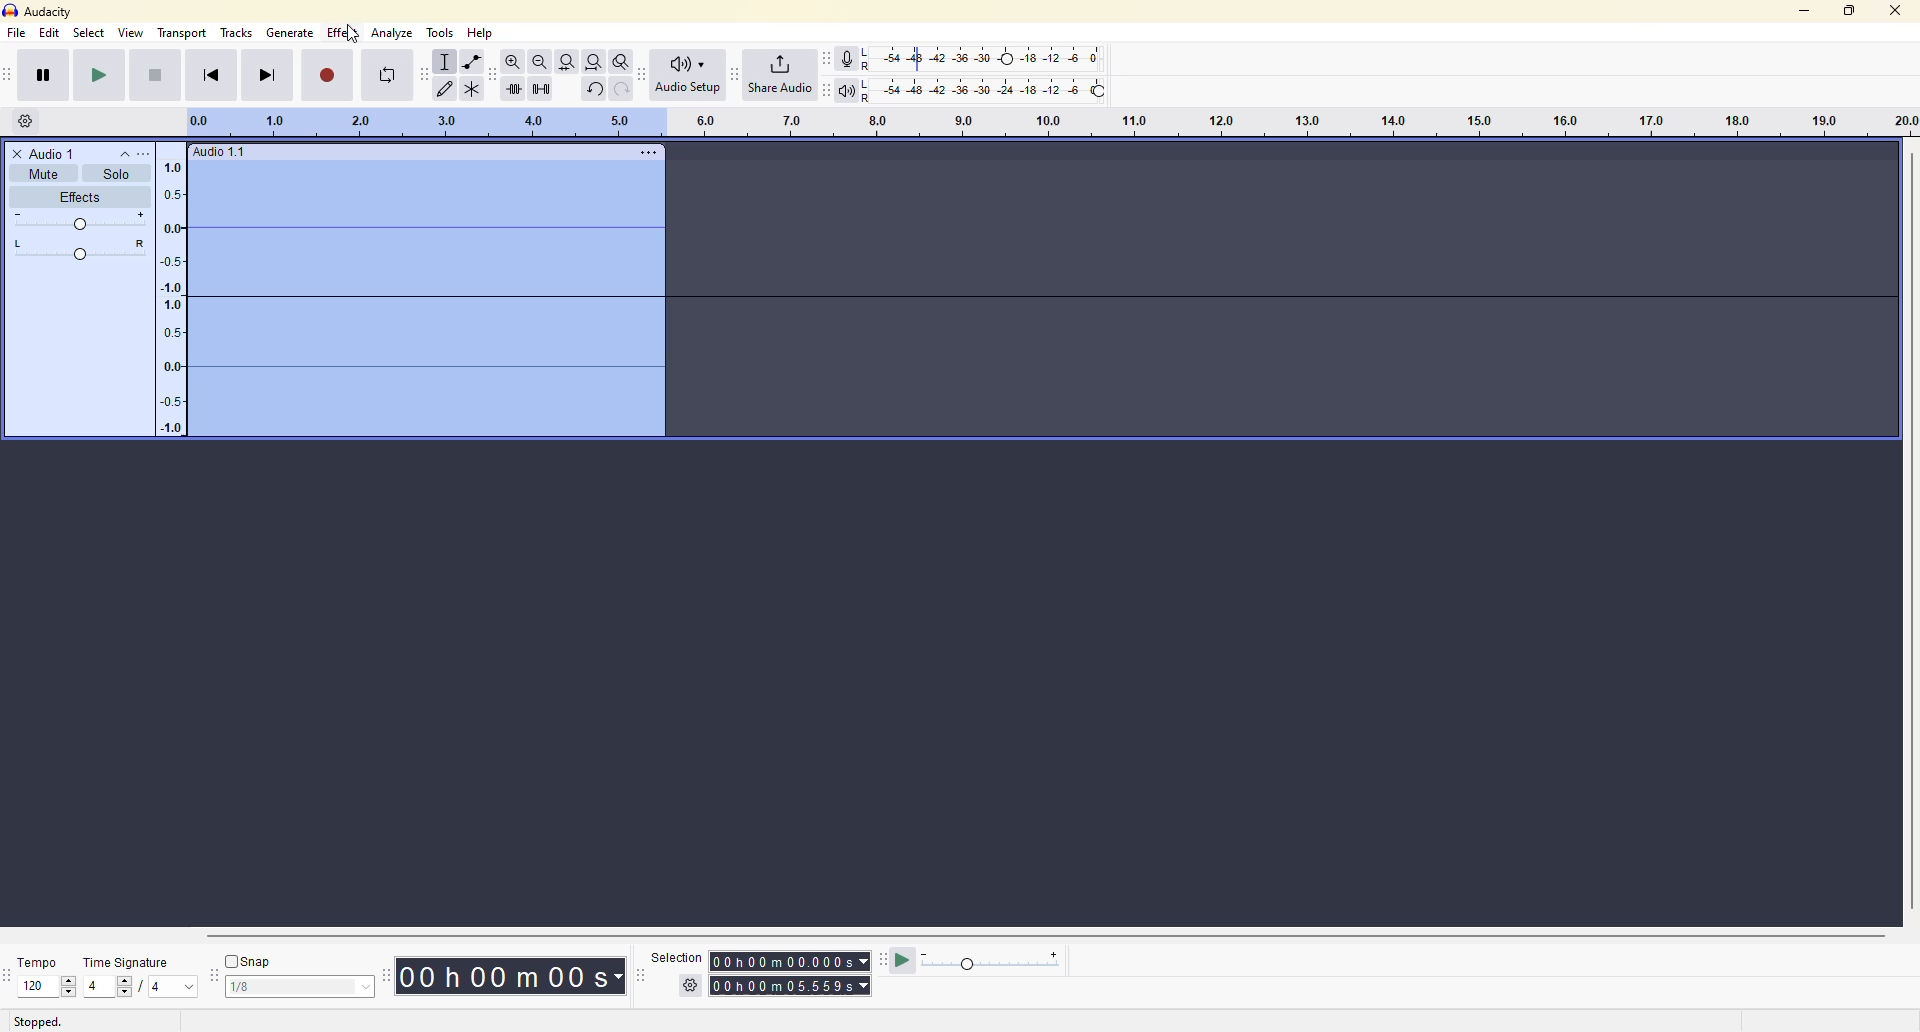 Image resolution: width=1920 pixels, height=1032 pixels. Describe the element at coordinates (251, 961) in the screenshot. I see `snap` at that location.